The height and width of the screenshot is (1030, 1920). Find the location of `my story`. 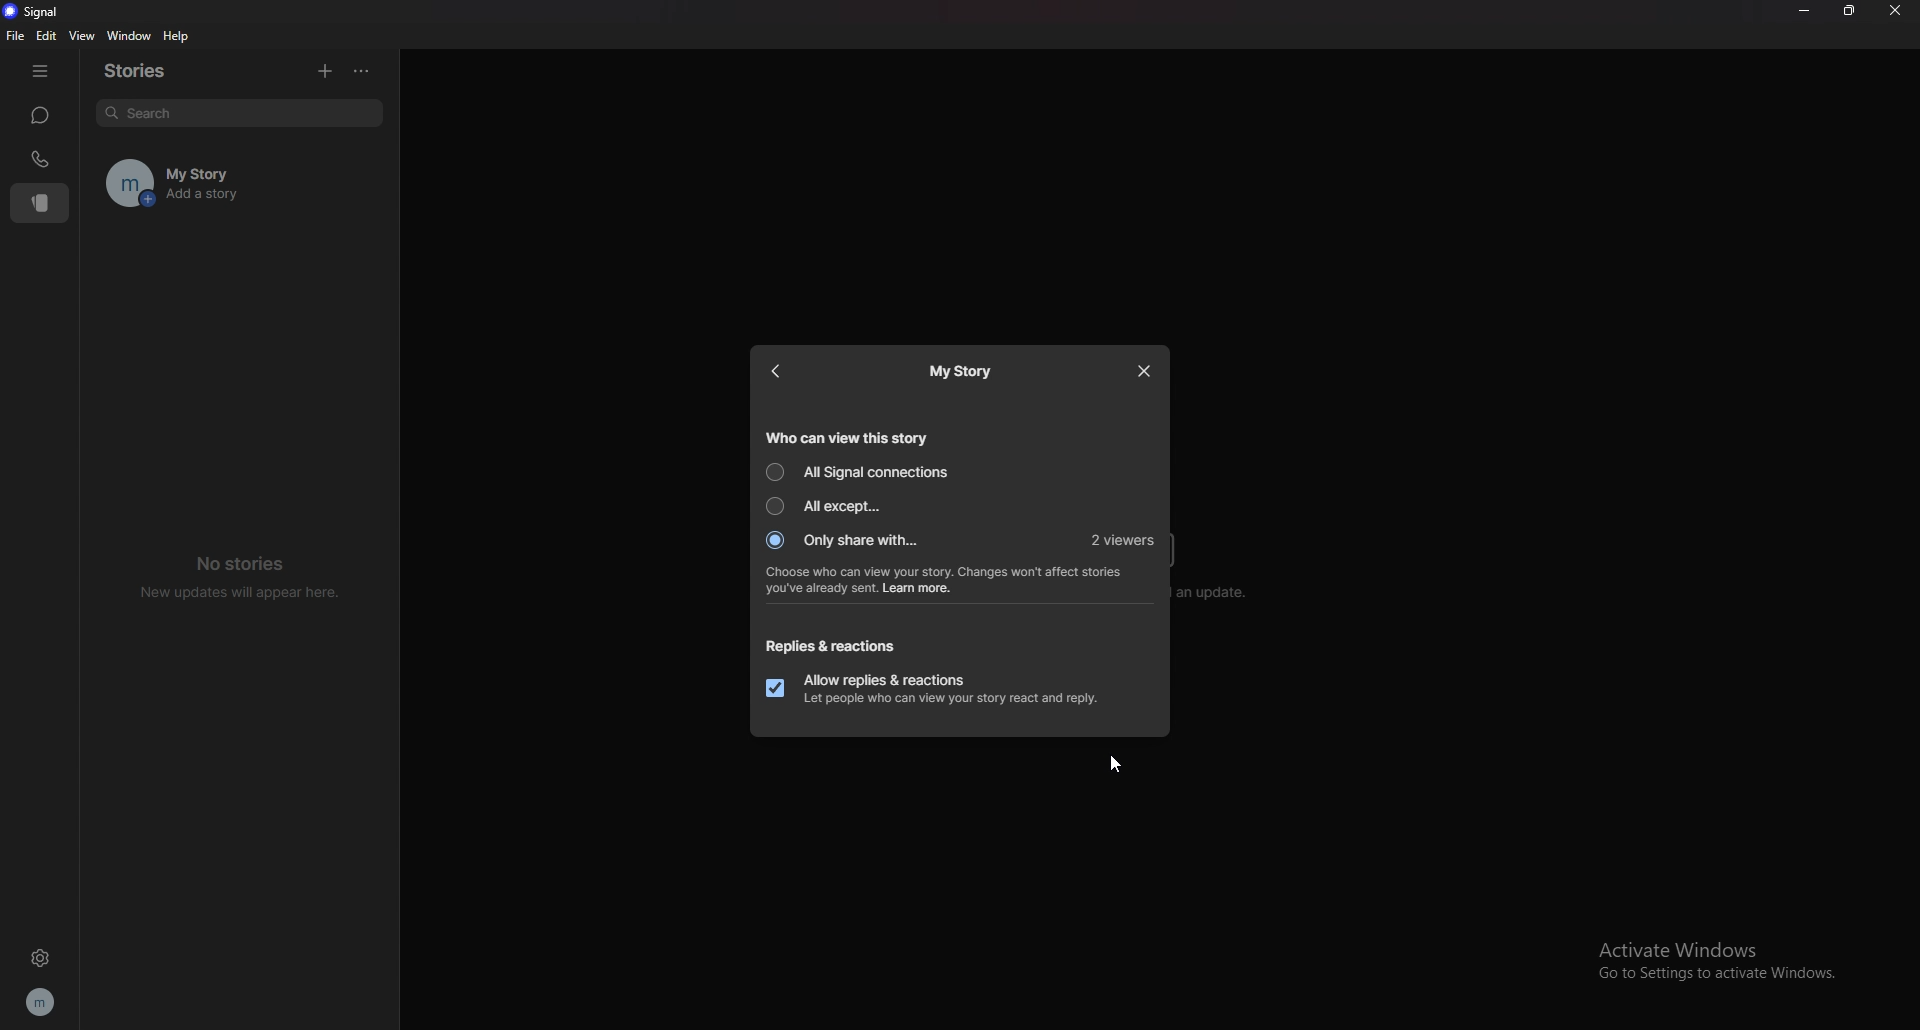

my story is located at coordinates (239, 184).